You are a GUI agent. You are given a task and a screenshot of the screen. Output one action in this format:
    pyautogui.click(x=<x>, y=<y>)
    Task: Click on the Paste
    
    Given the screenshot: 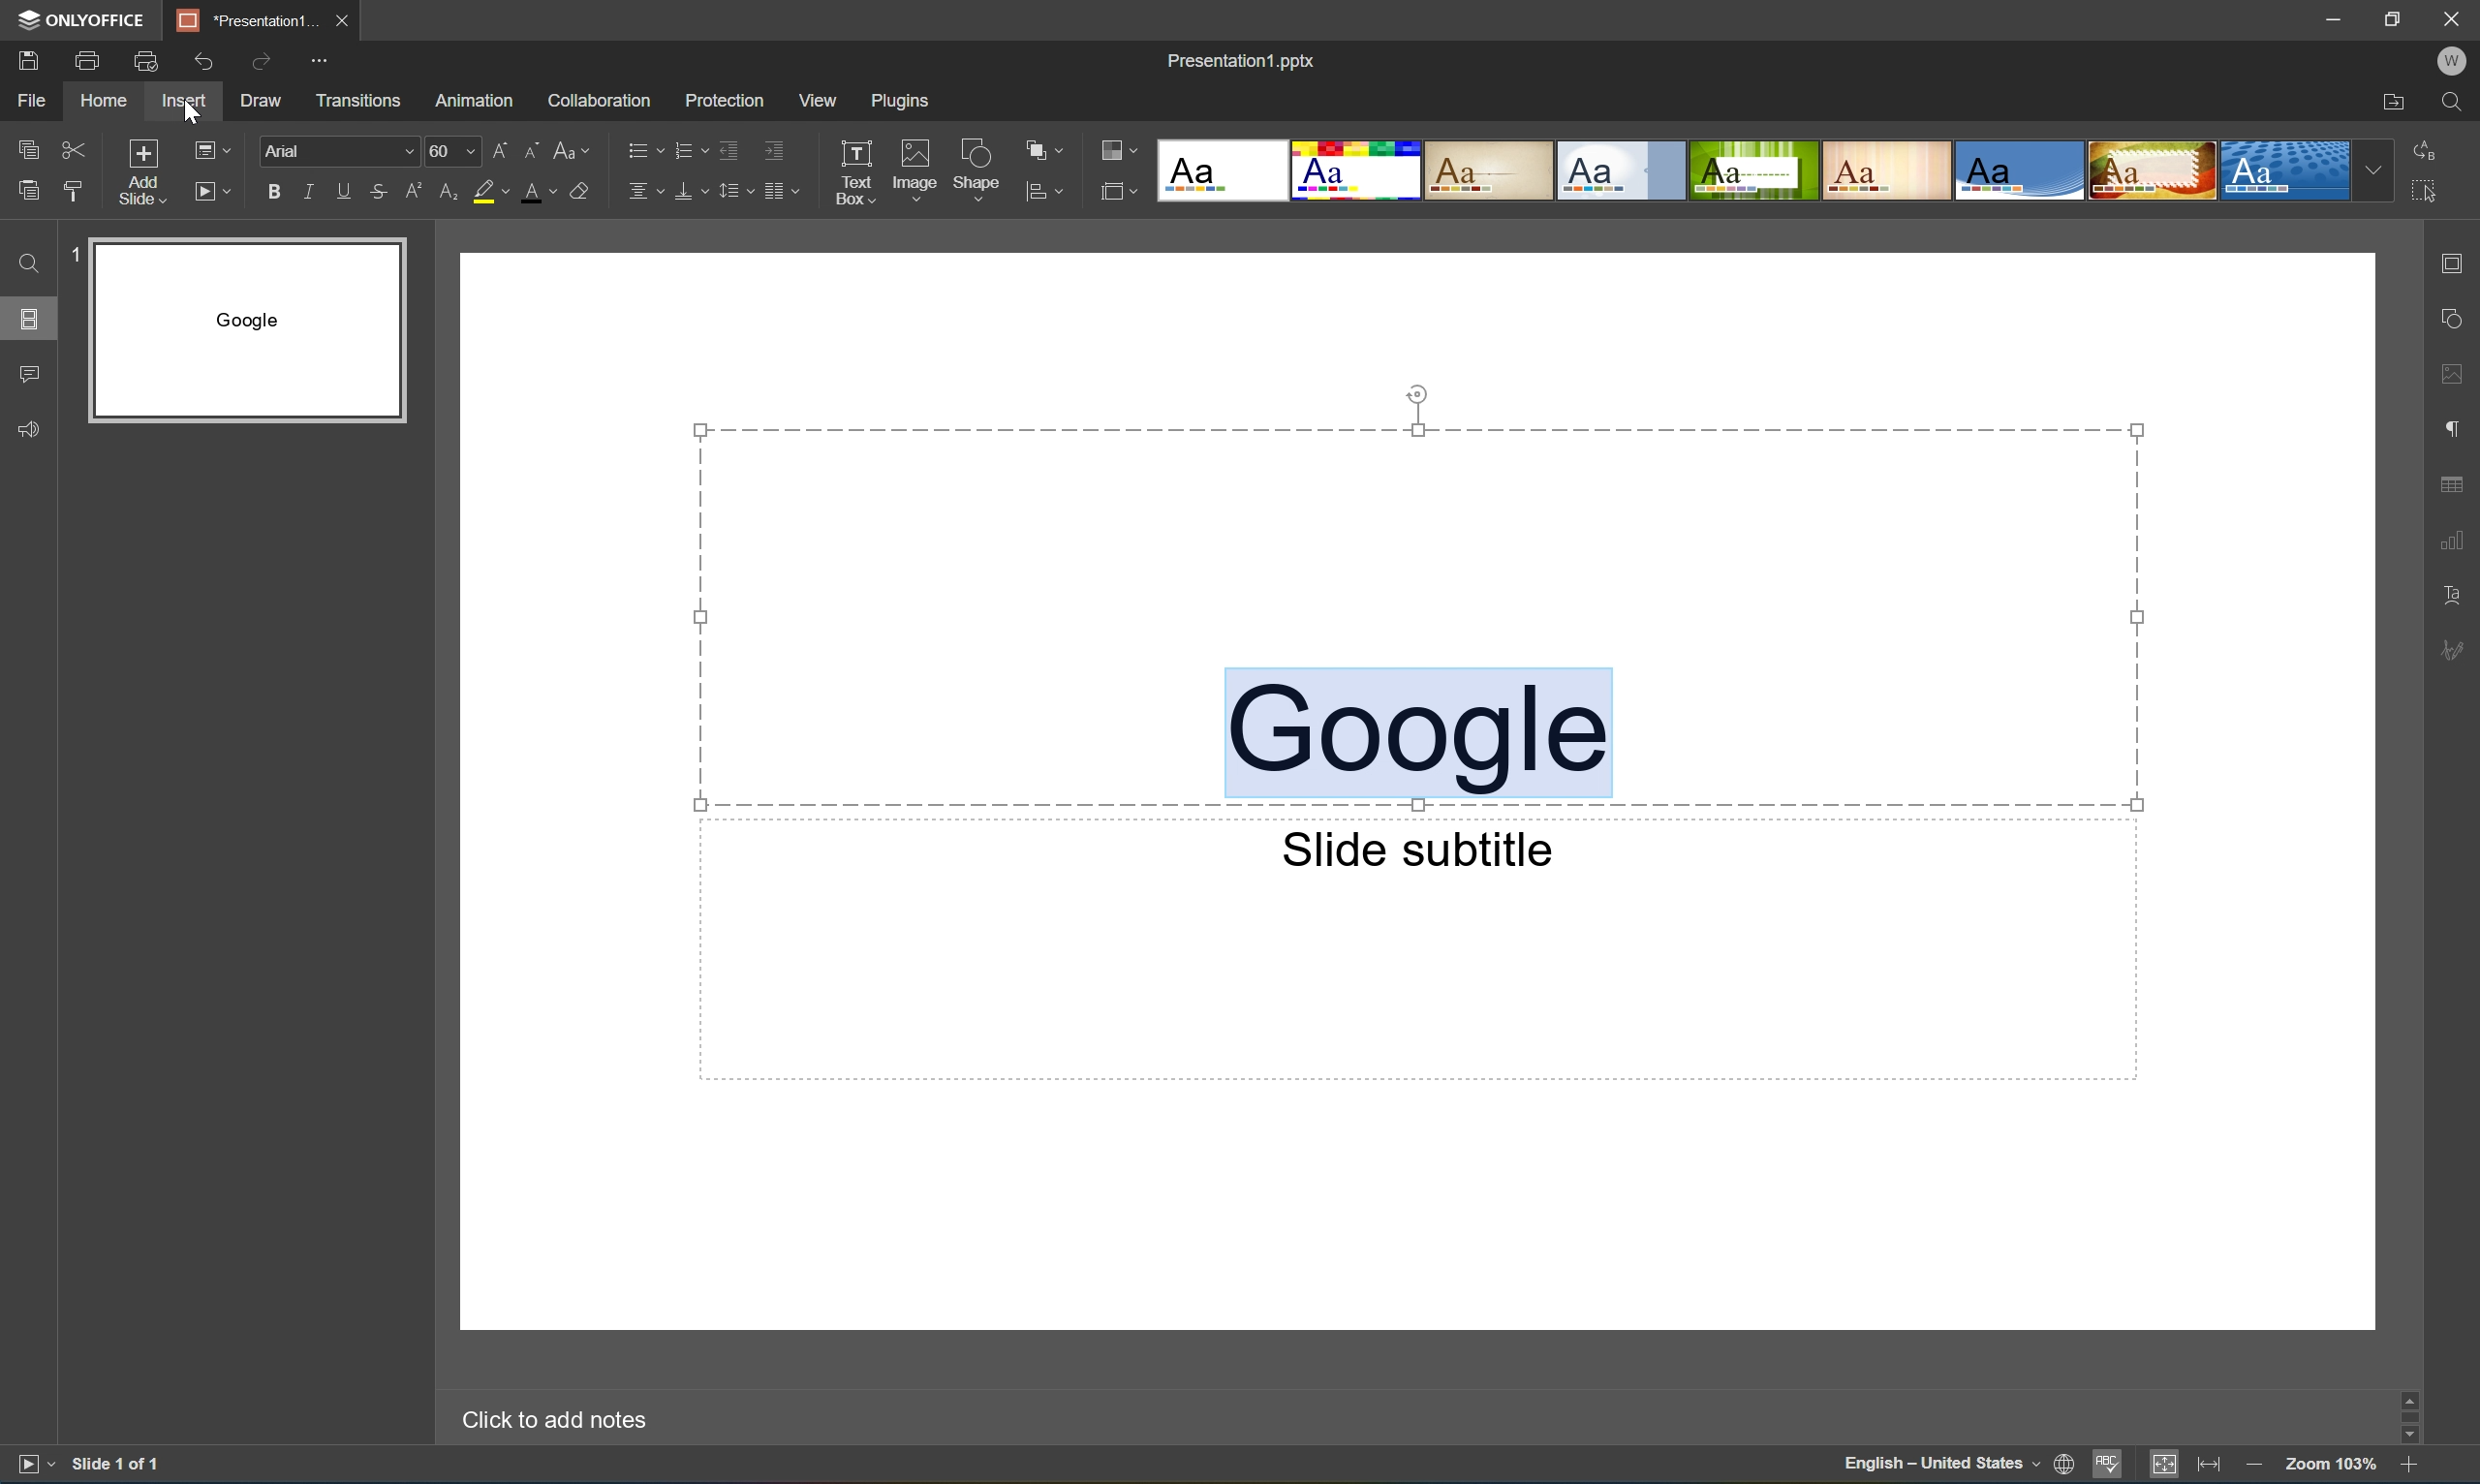 What is the action you would take?
    pyautogui.click(x=29, y=191)
    